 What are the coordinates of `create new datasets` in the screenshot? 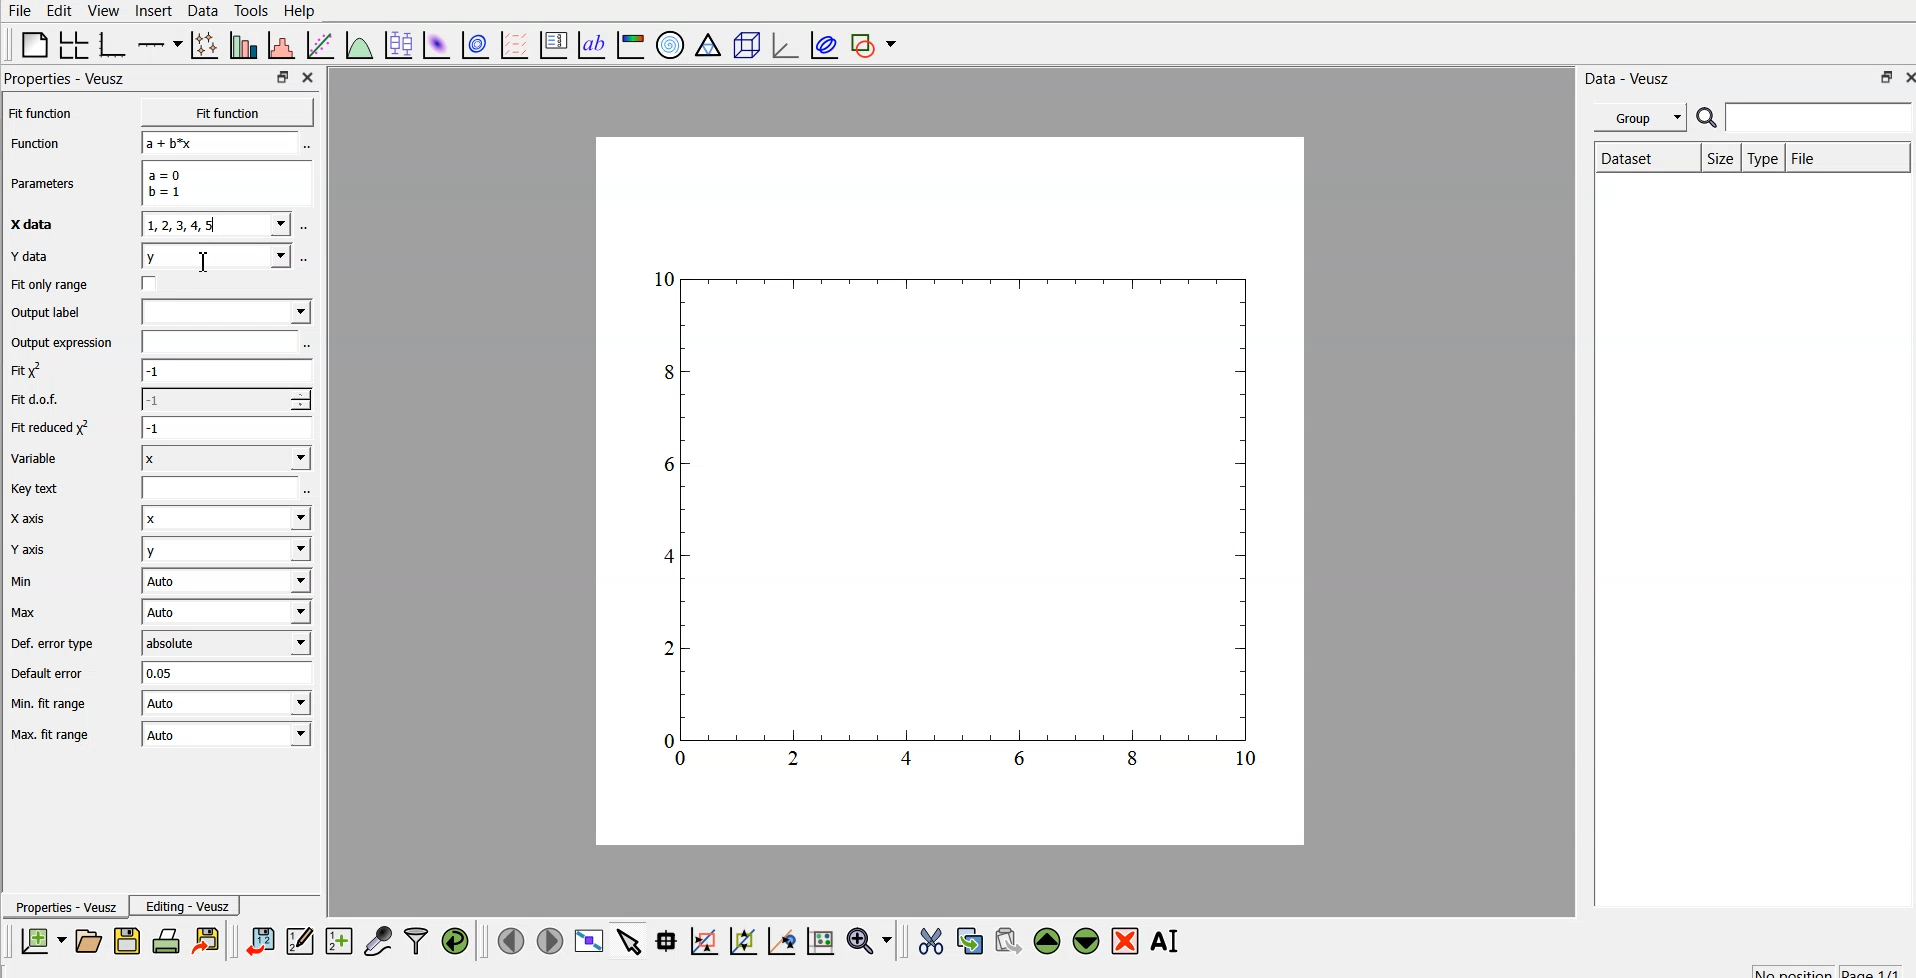 It's located at (337, 941).